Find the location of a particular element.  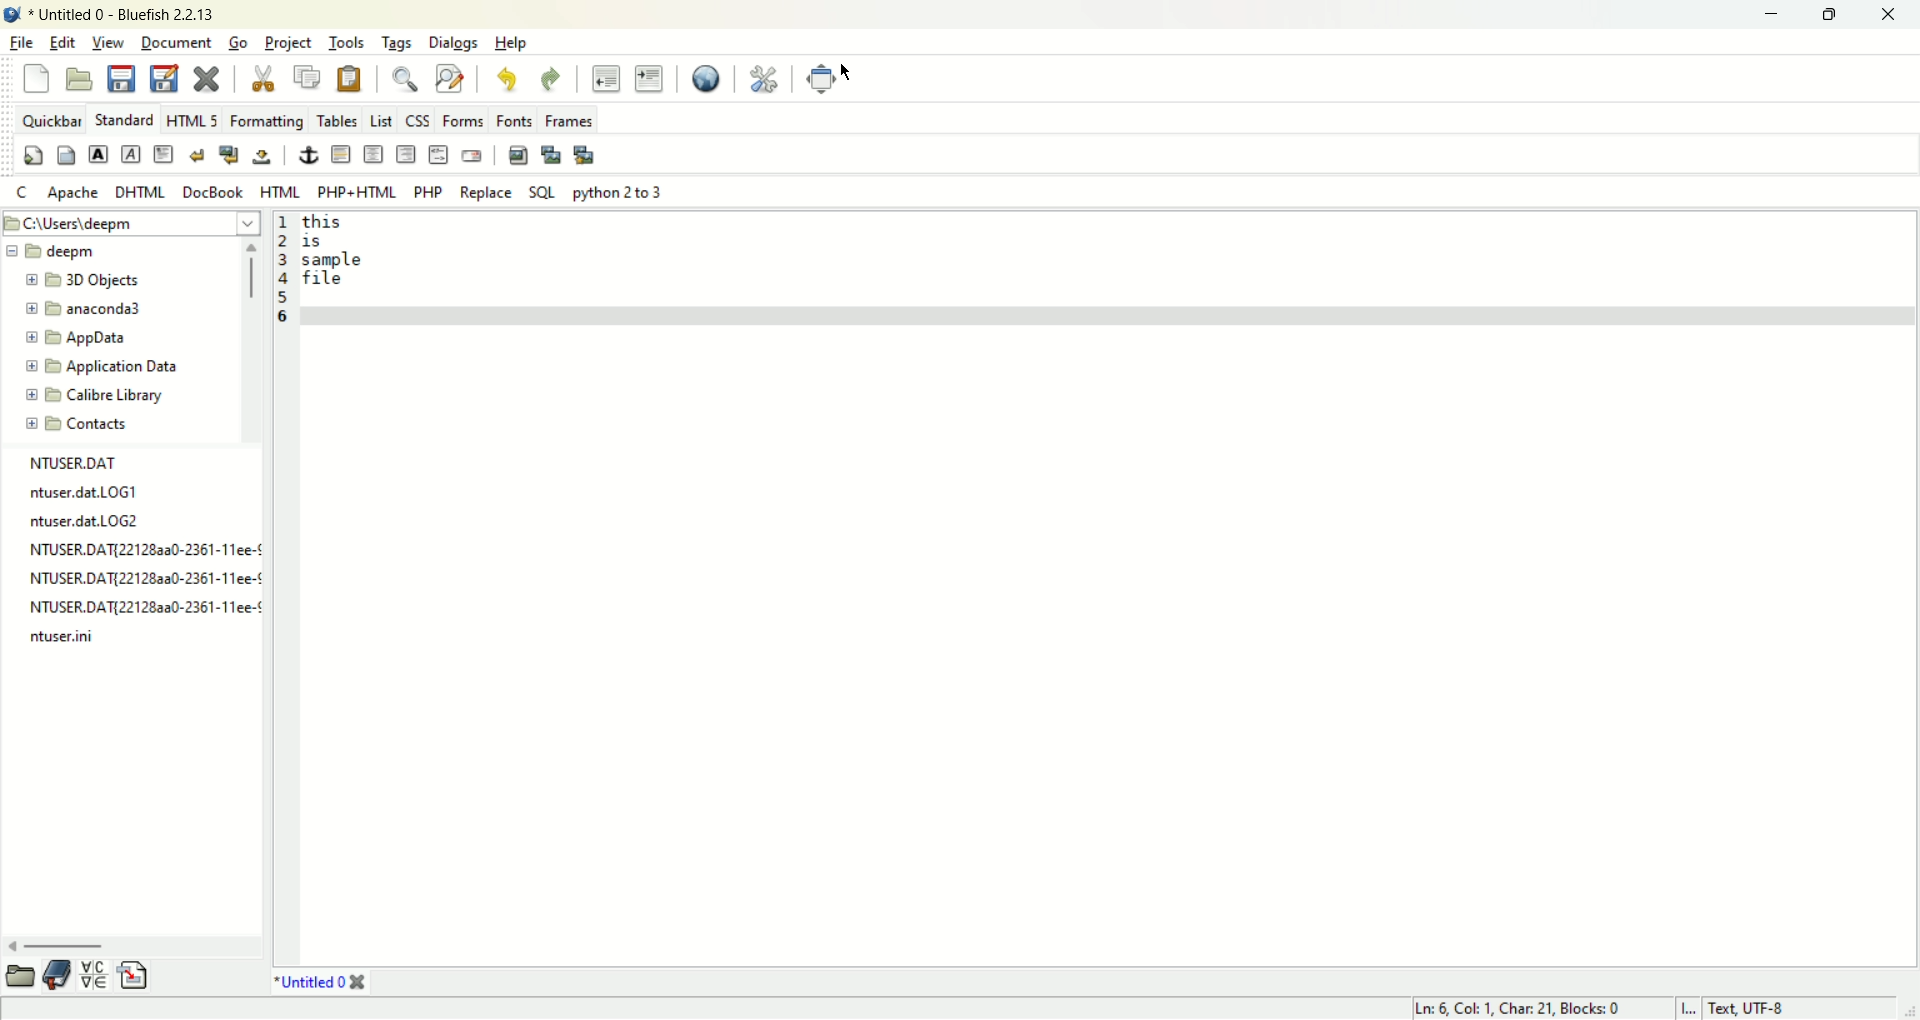

NTUSER.DAT{22128aa0-2361-11ee is located at coordinates (144, 603).